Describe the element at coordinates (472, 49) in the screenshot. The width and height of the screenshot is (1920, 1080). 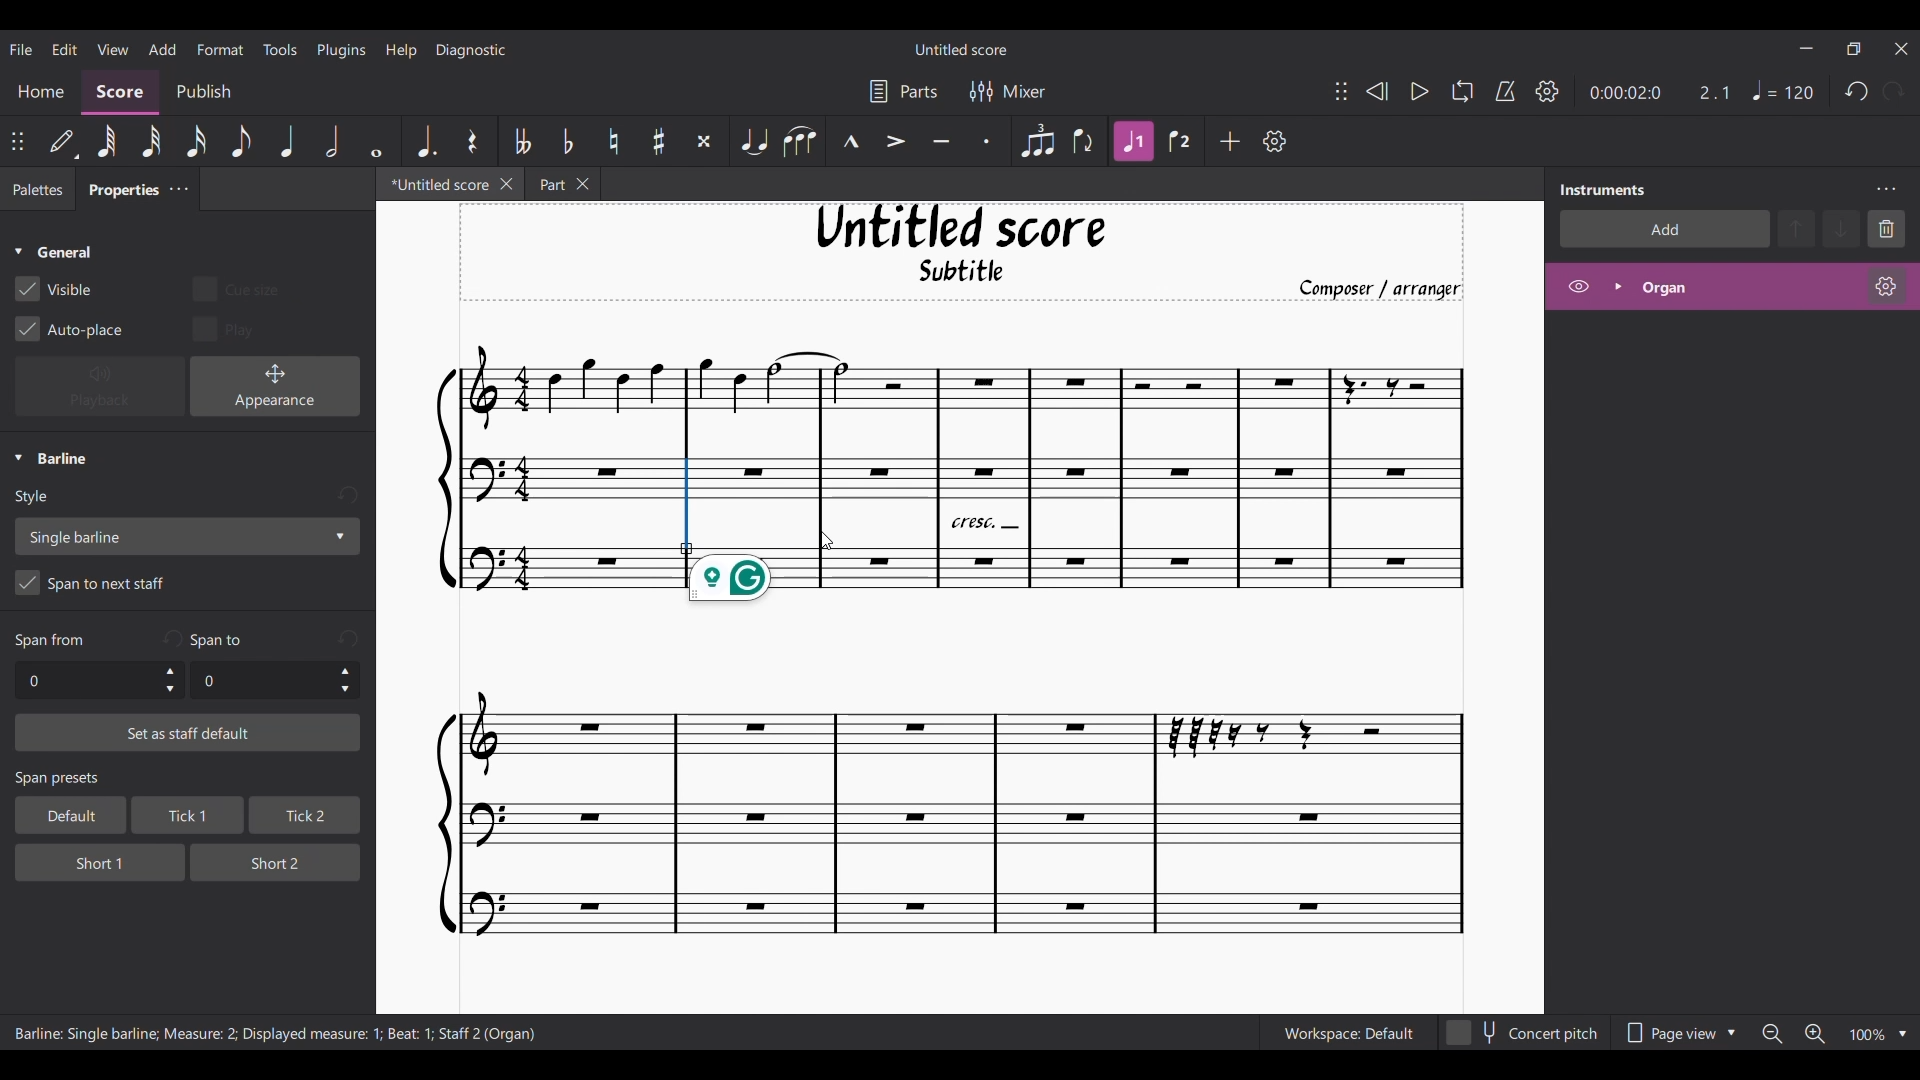
I see `Diagnostic menu` at that location.